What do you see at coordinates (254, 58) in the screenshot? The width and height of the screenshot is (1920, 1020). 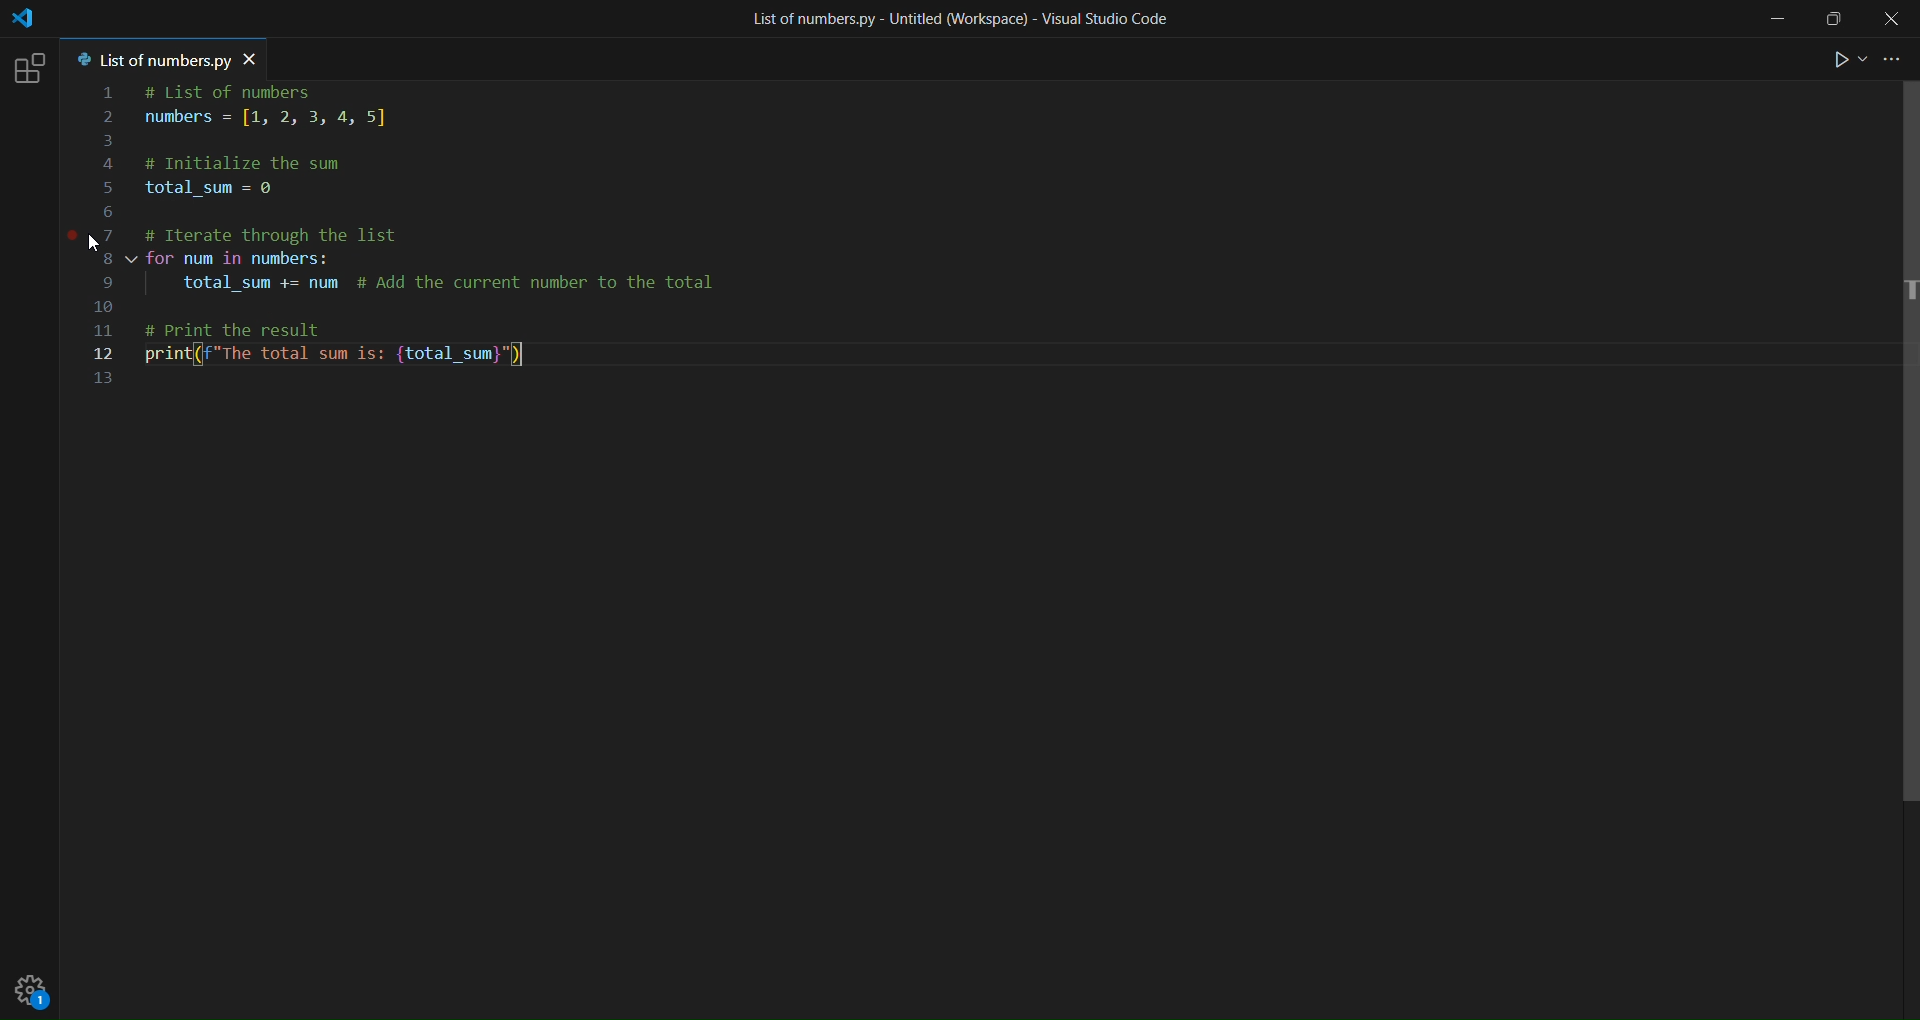 I see `close tab` at bounding box center [254, 58].